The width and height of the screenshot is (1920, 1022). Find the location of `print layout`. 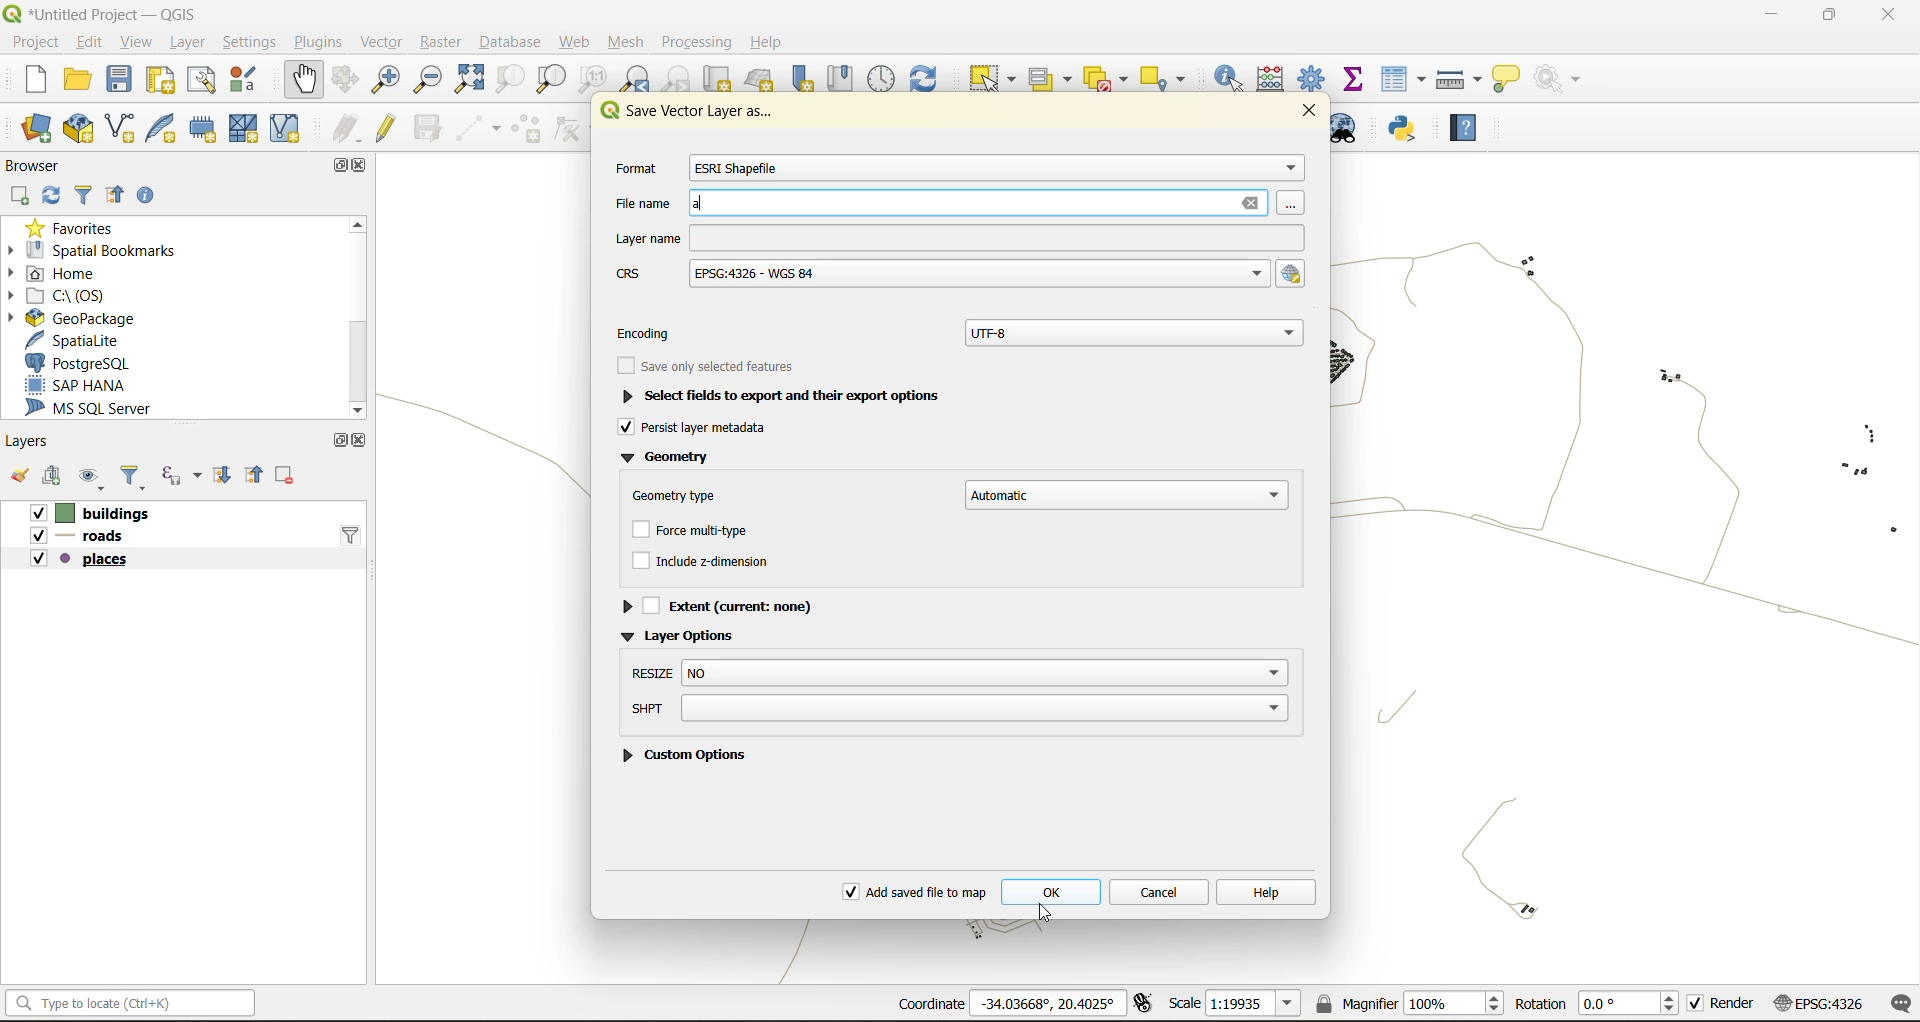

print layout is located at coordinates (167, 80).